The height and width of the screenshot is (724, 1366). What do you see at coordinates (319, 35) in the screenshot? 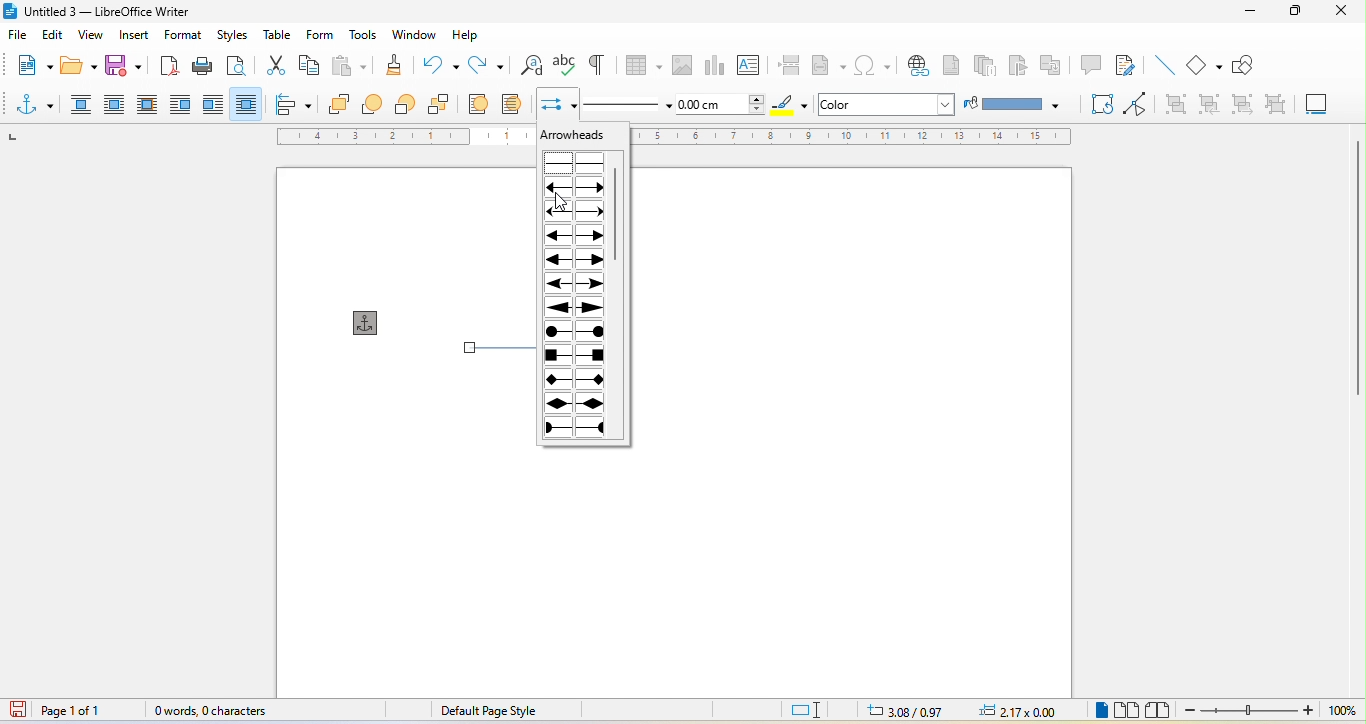
I see `form` at bounding box center [319, 35].